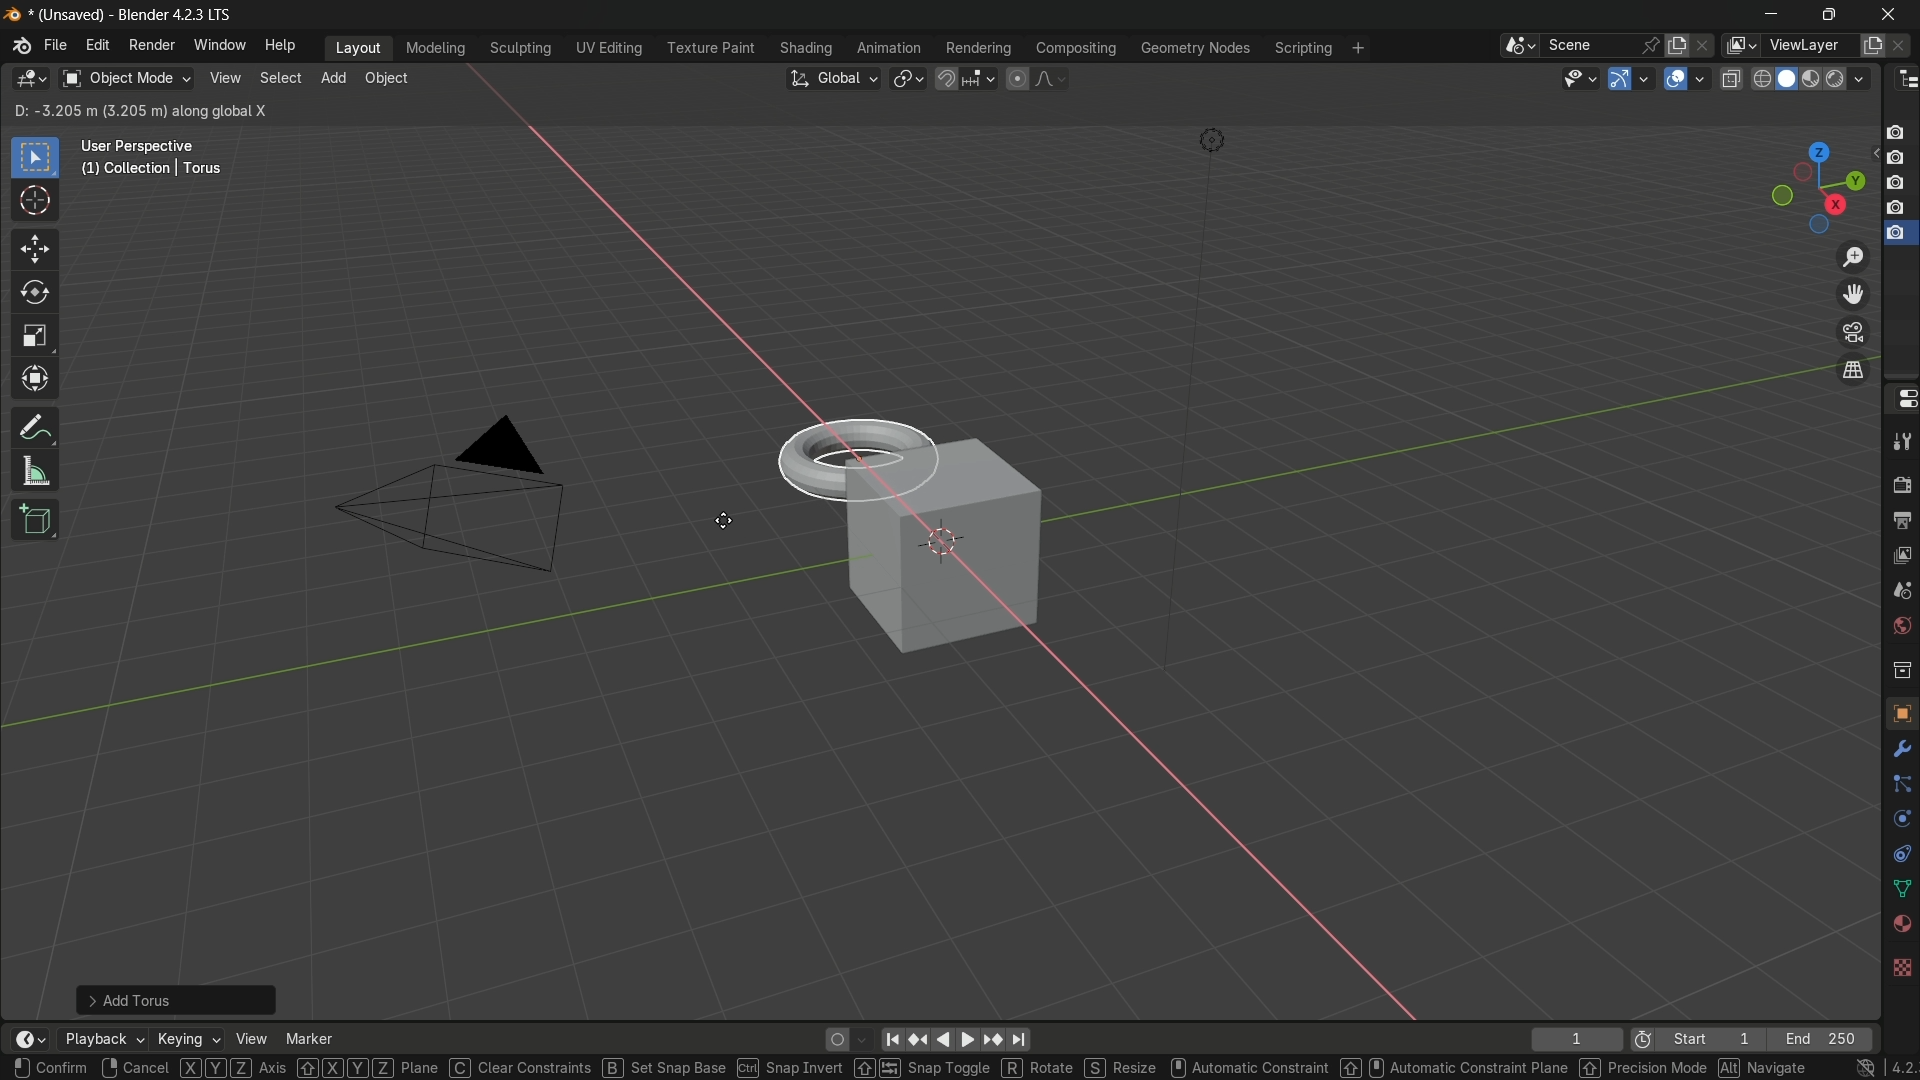 This screenshot has height=1080, width=1920. Describe the element at coordinates (1808, 45) in the screenshot. I see `viewLayer` at that location.